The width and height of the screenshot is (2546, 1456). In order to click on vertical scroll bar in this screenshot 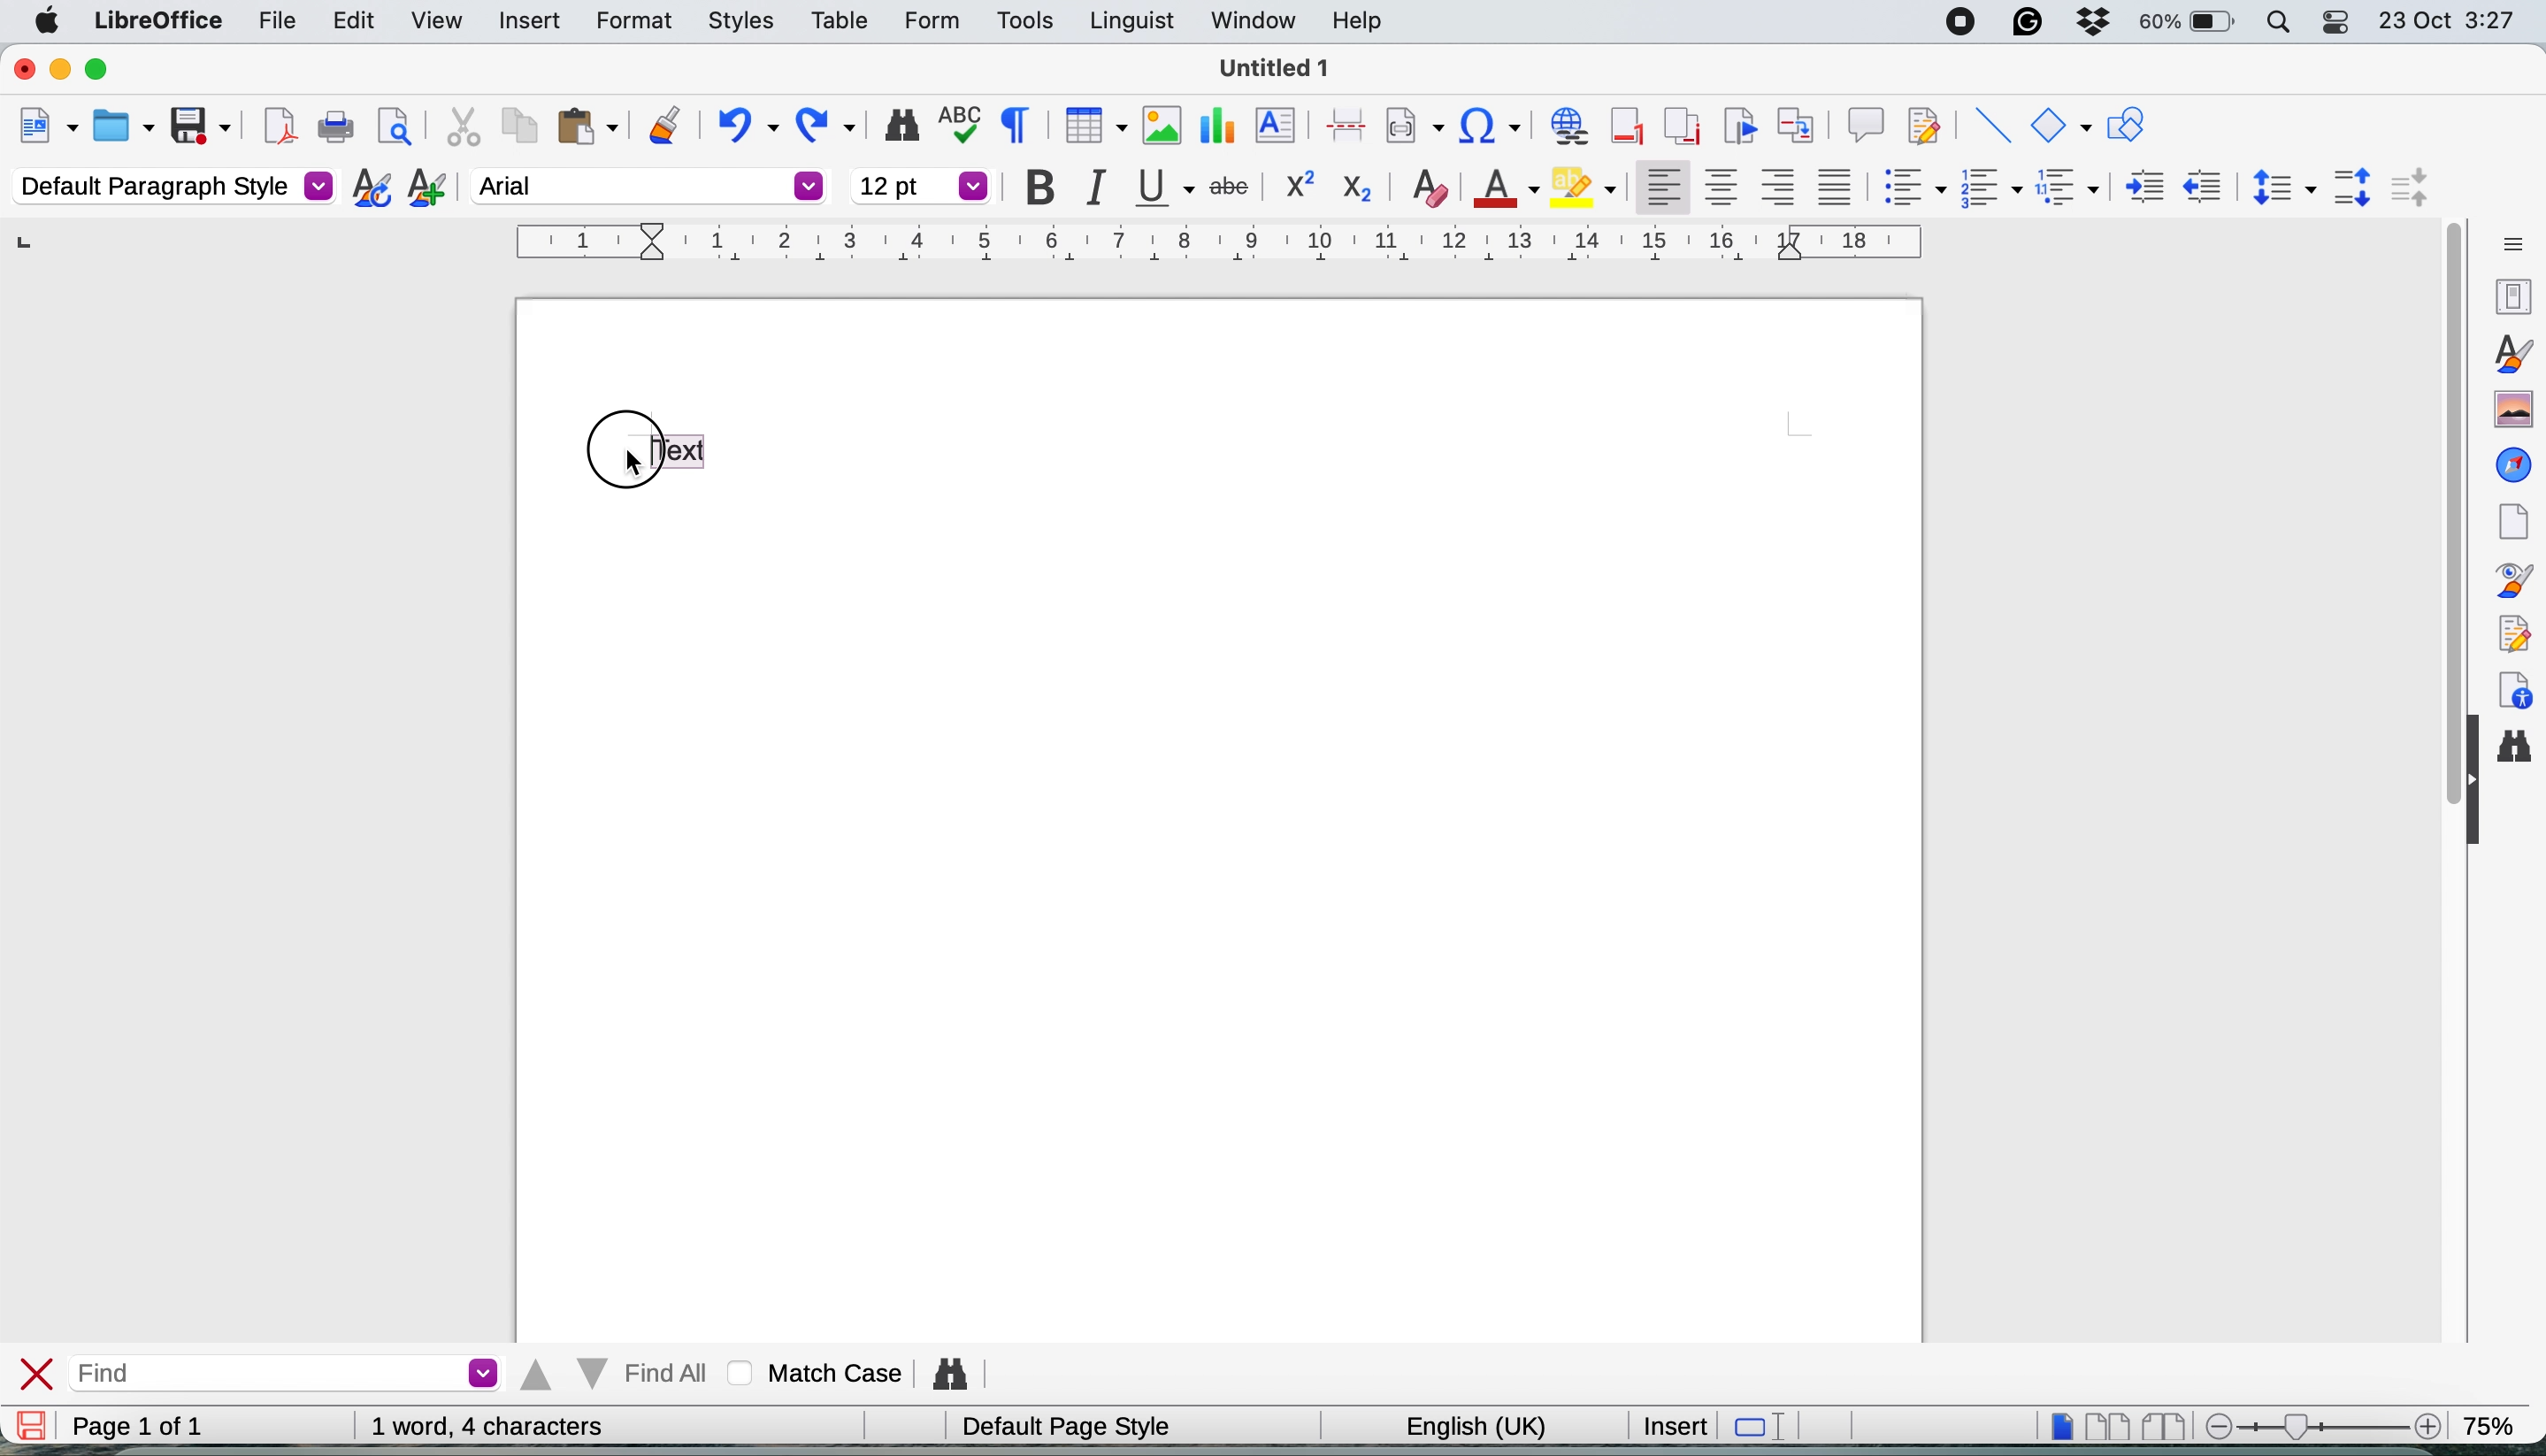, I will do `click(2444, 464)`.